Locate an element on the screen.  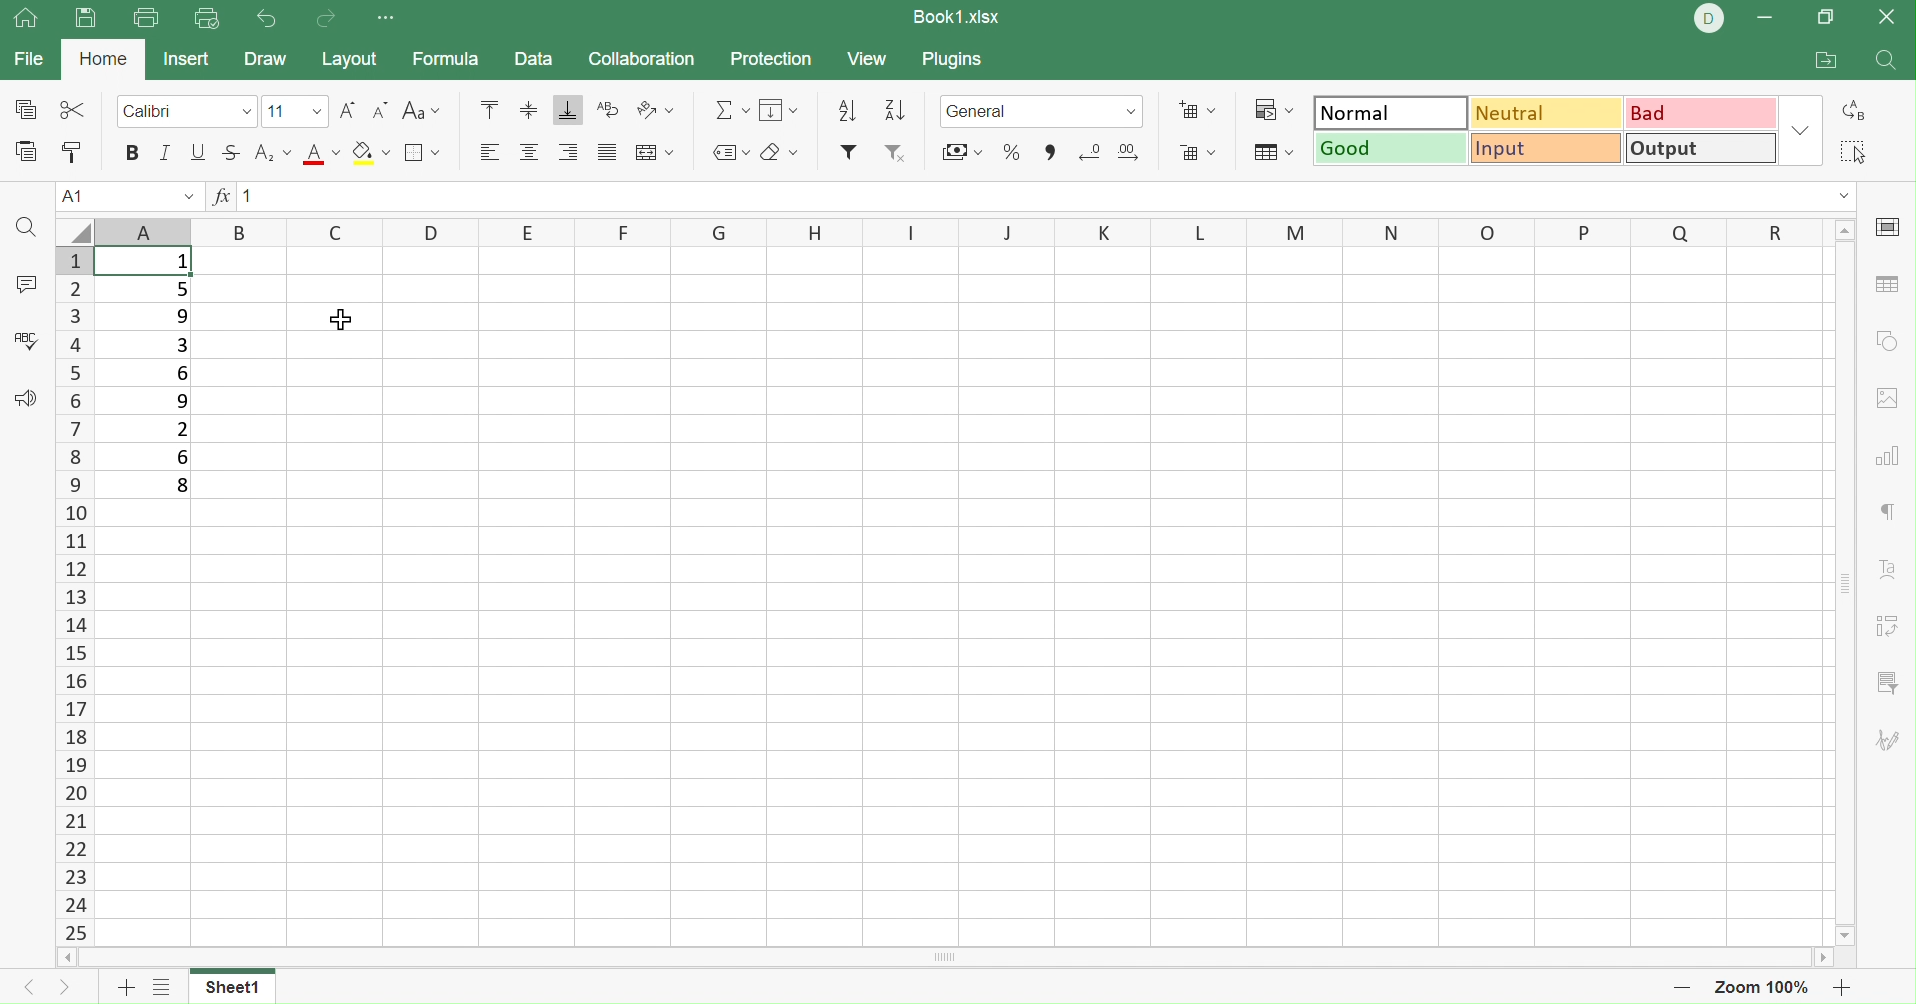
Zoom out is located at coordinates (1681, 989).